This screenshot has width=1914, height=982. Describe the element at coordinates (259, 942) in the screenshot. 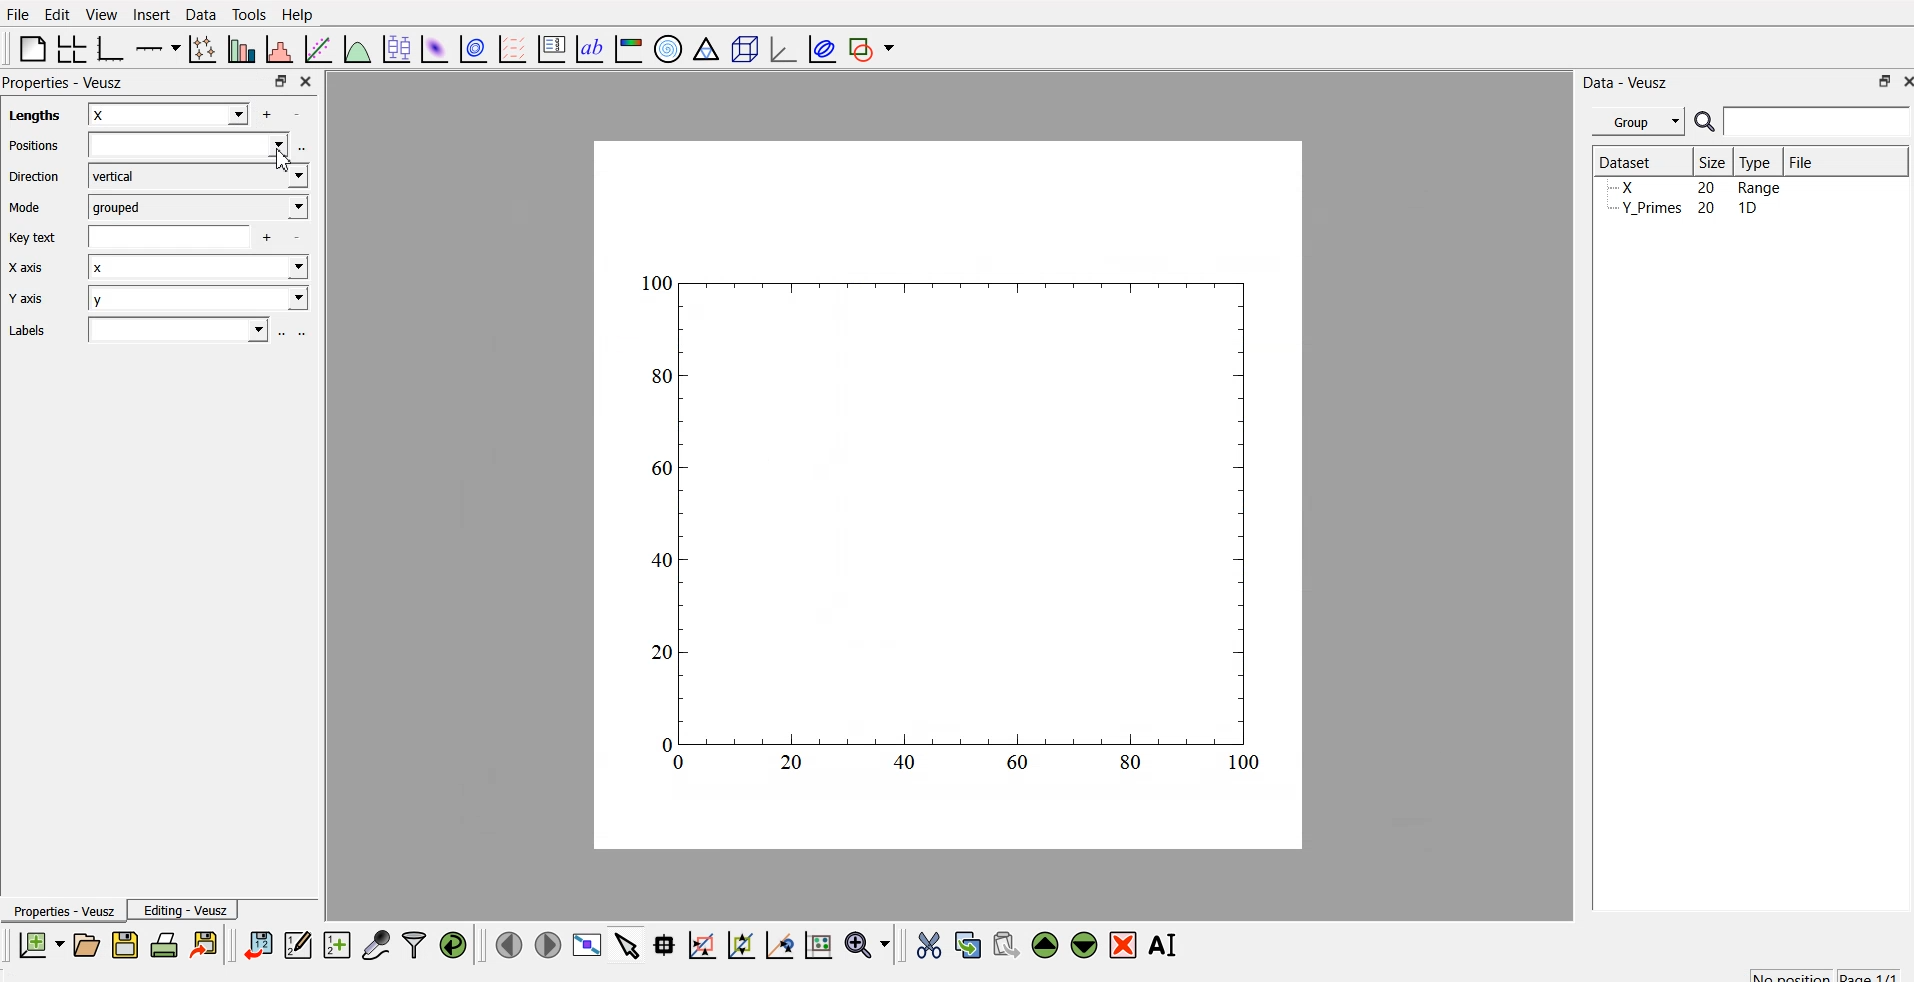

I see `import data` at that location.